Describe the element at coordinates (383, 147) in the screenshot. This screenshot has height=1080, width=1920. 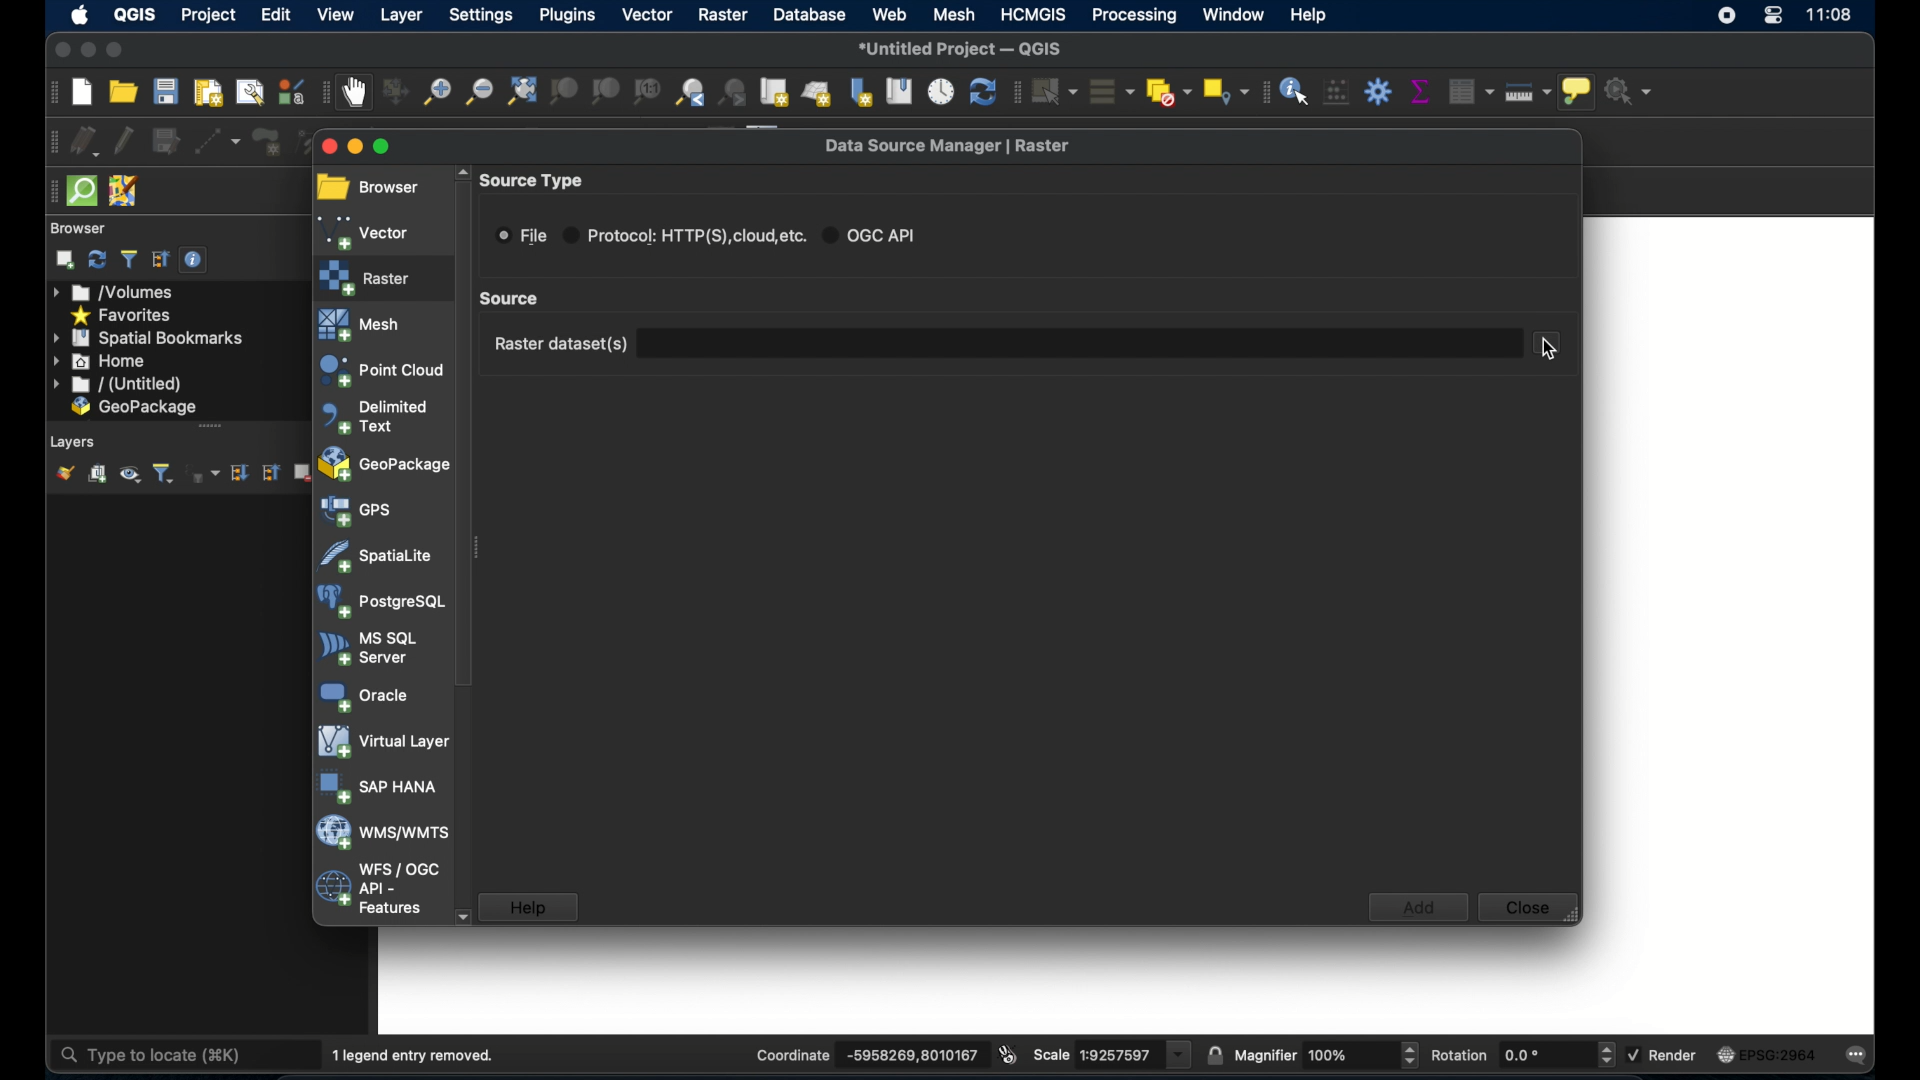
I see `maximize` at that location.